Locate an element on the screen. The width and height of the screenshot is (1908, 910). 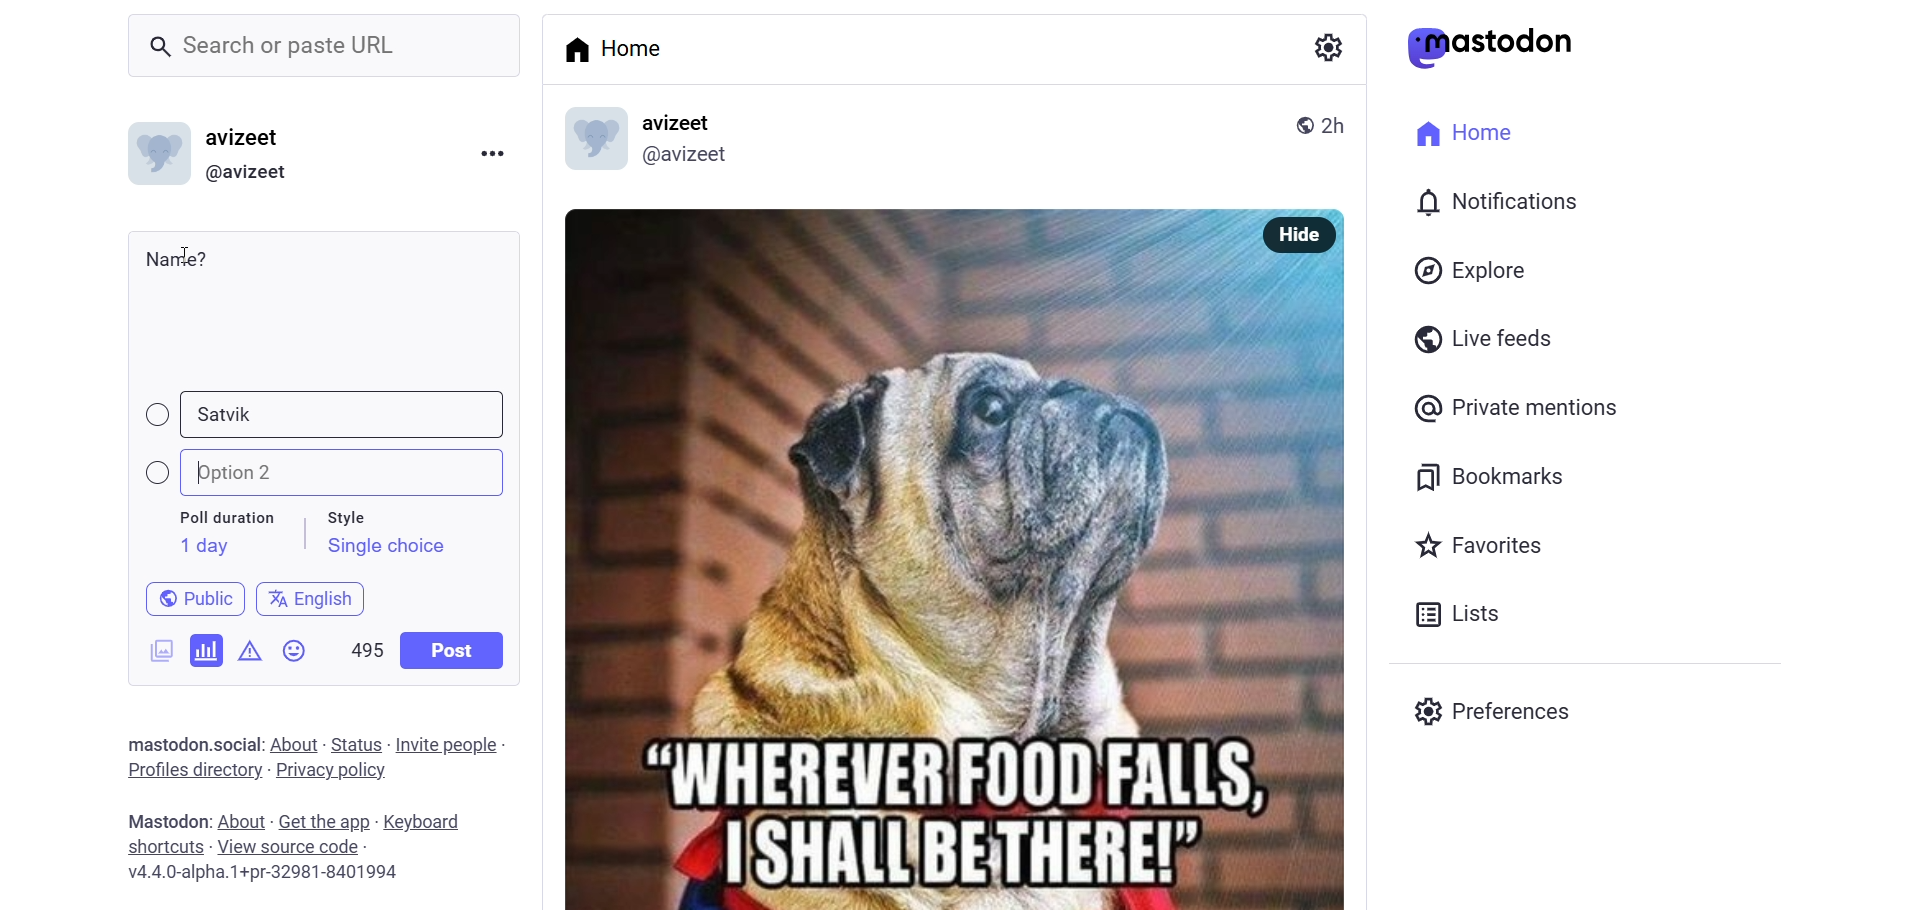
profiles is located at coordinates (193, 769).